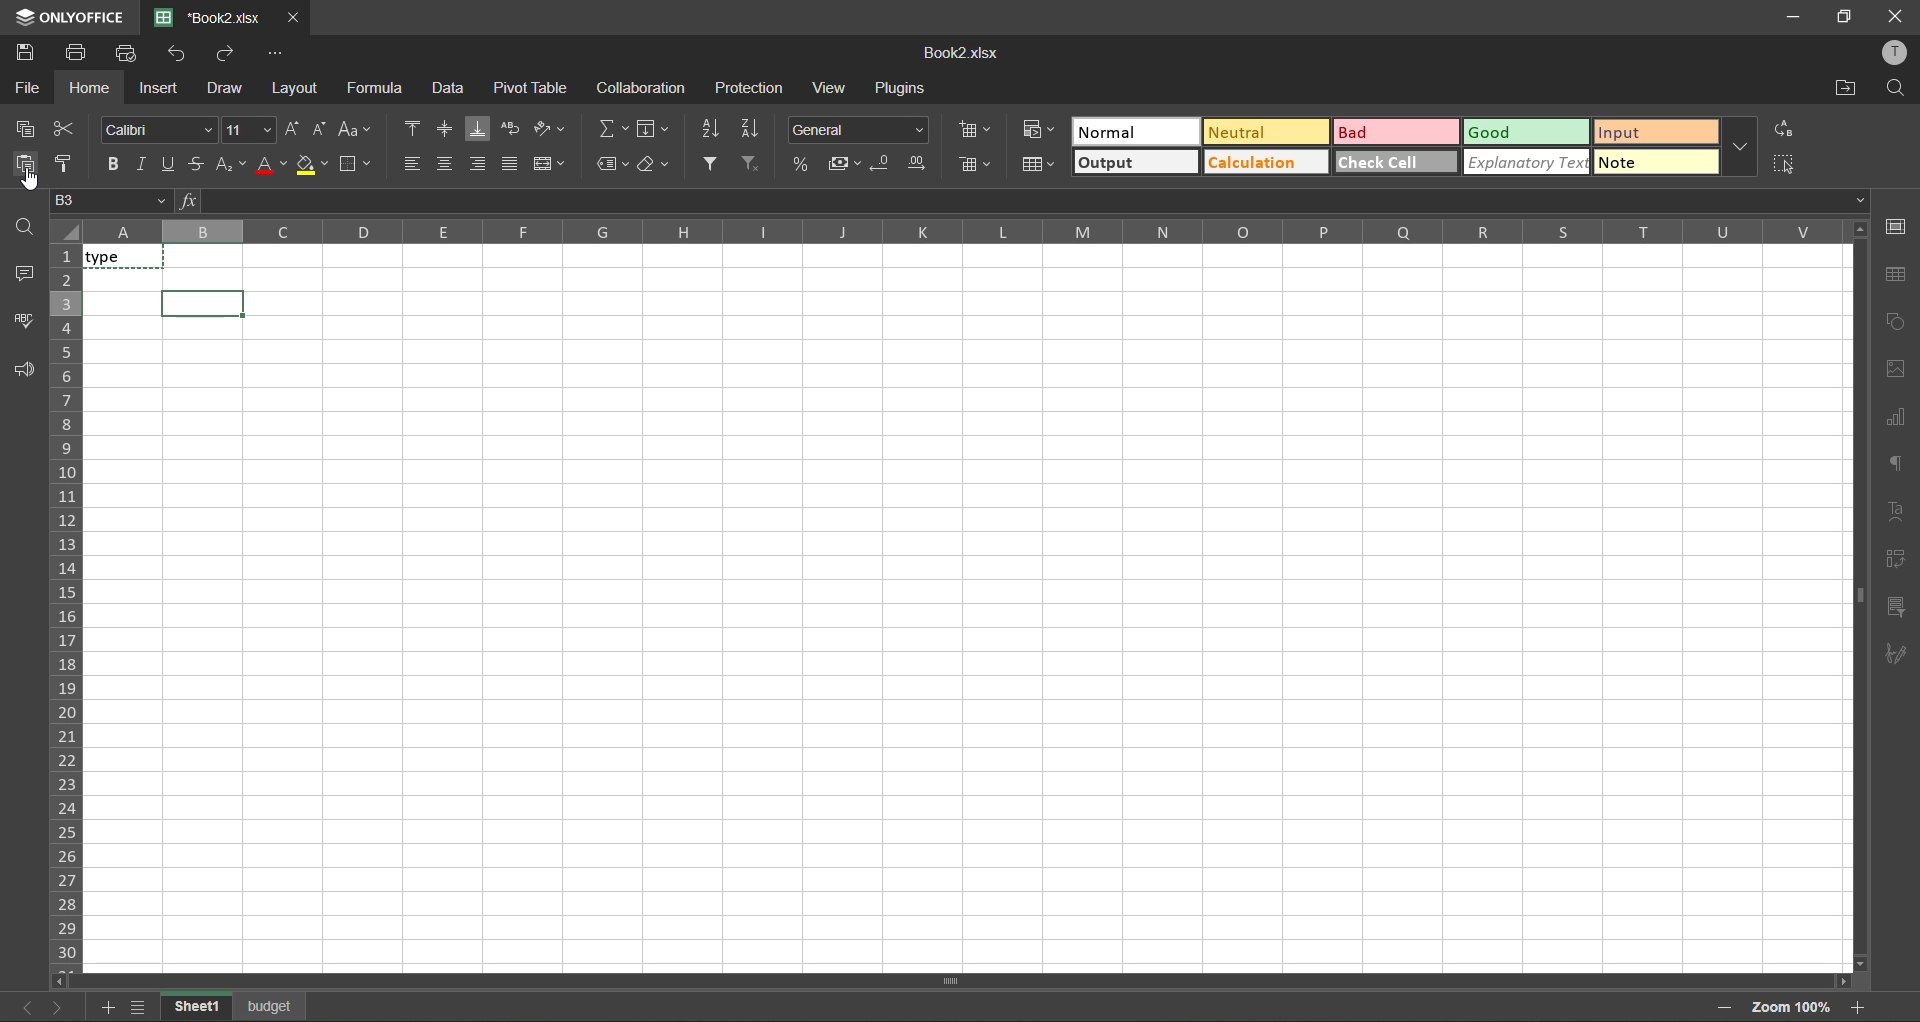 This screenshot has width=1920, height=1022. What do you see at coordinates (1786, 129) in the screenshot?
I see `replace` at bounding box center [1786, 129].